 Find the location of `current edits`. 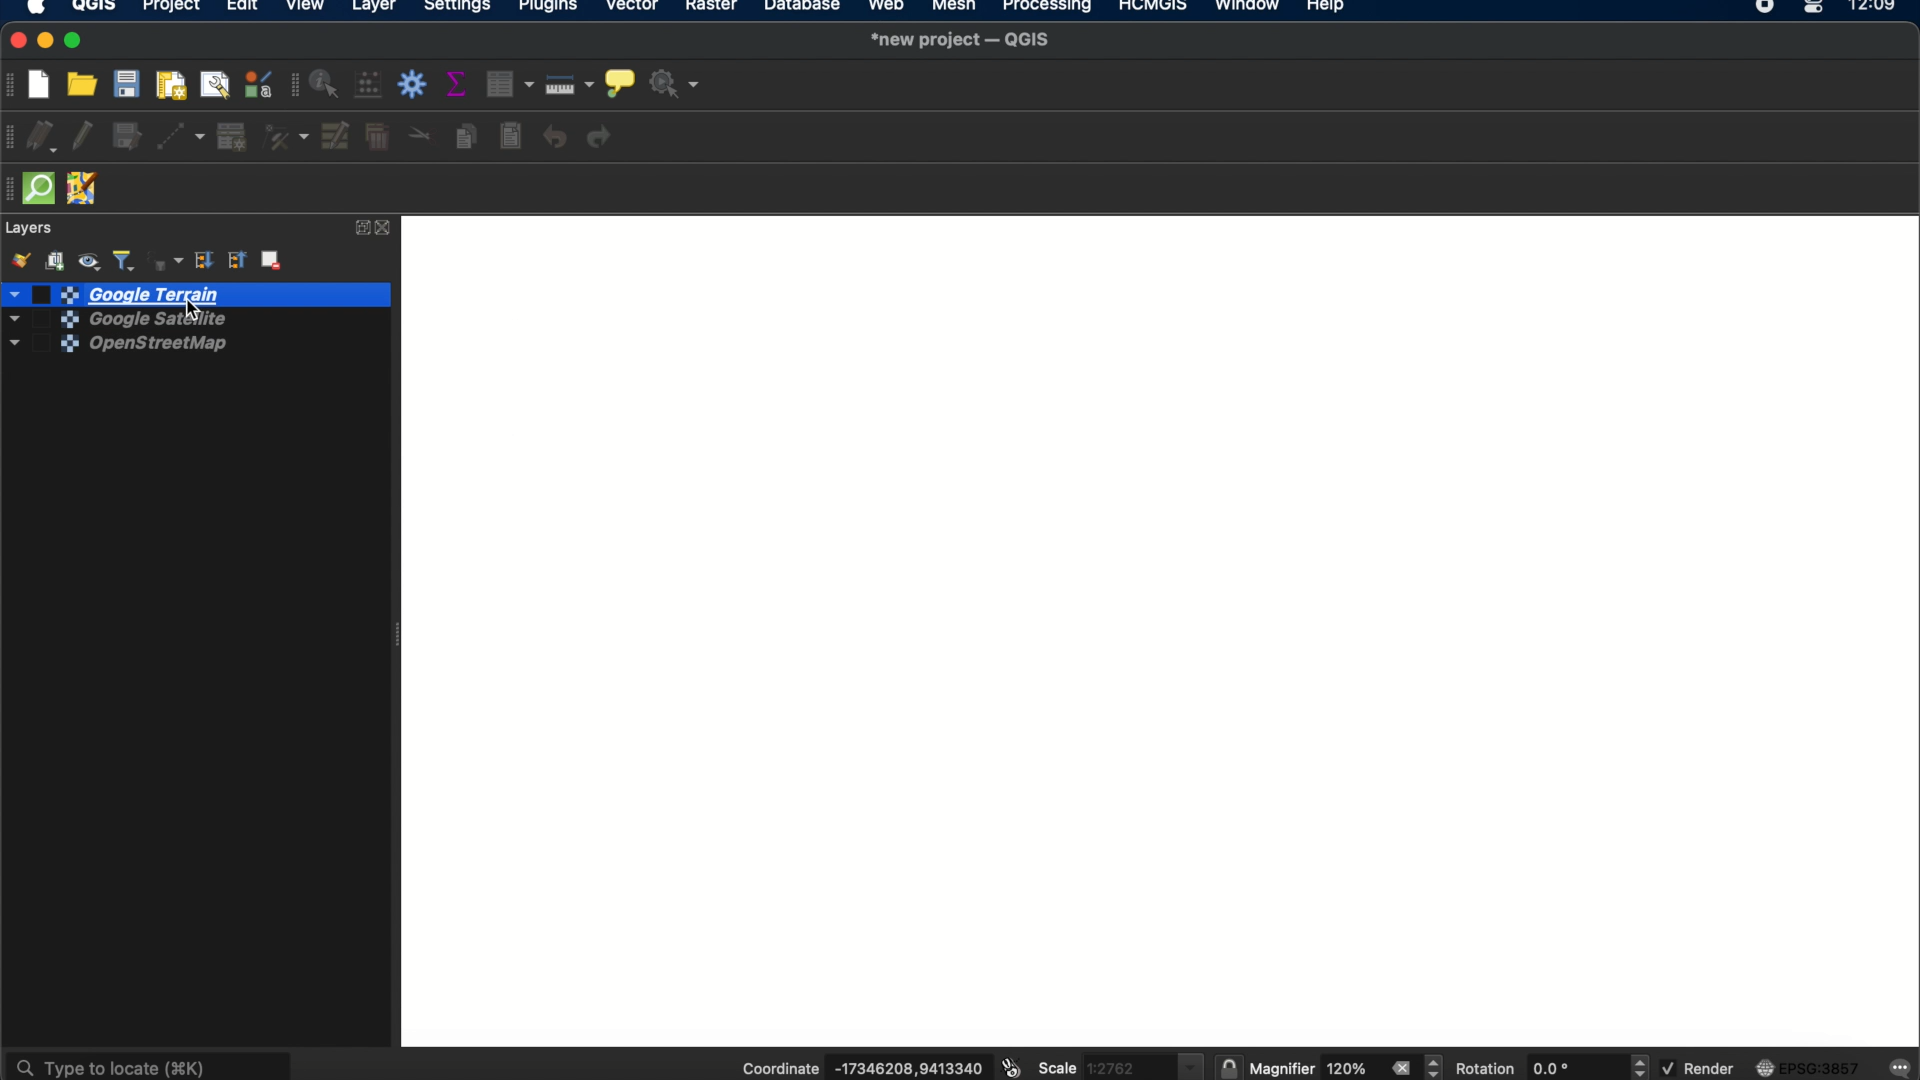

current edits is located at coordinates (47, 138).